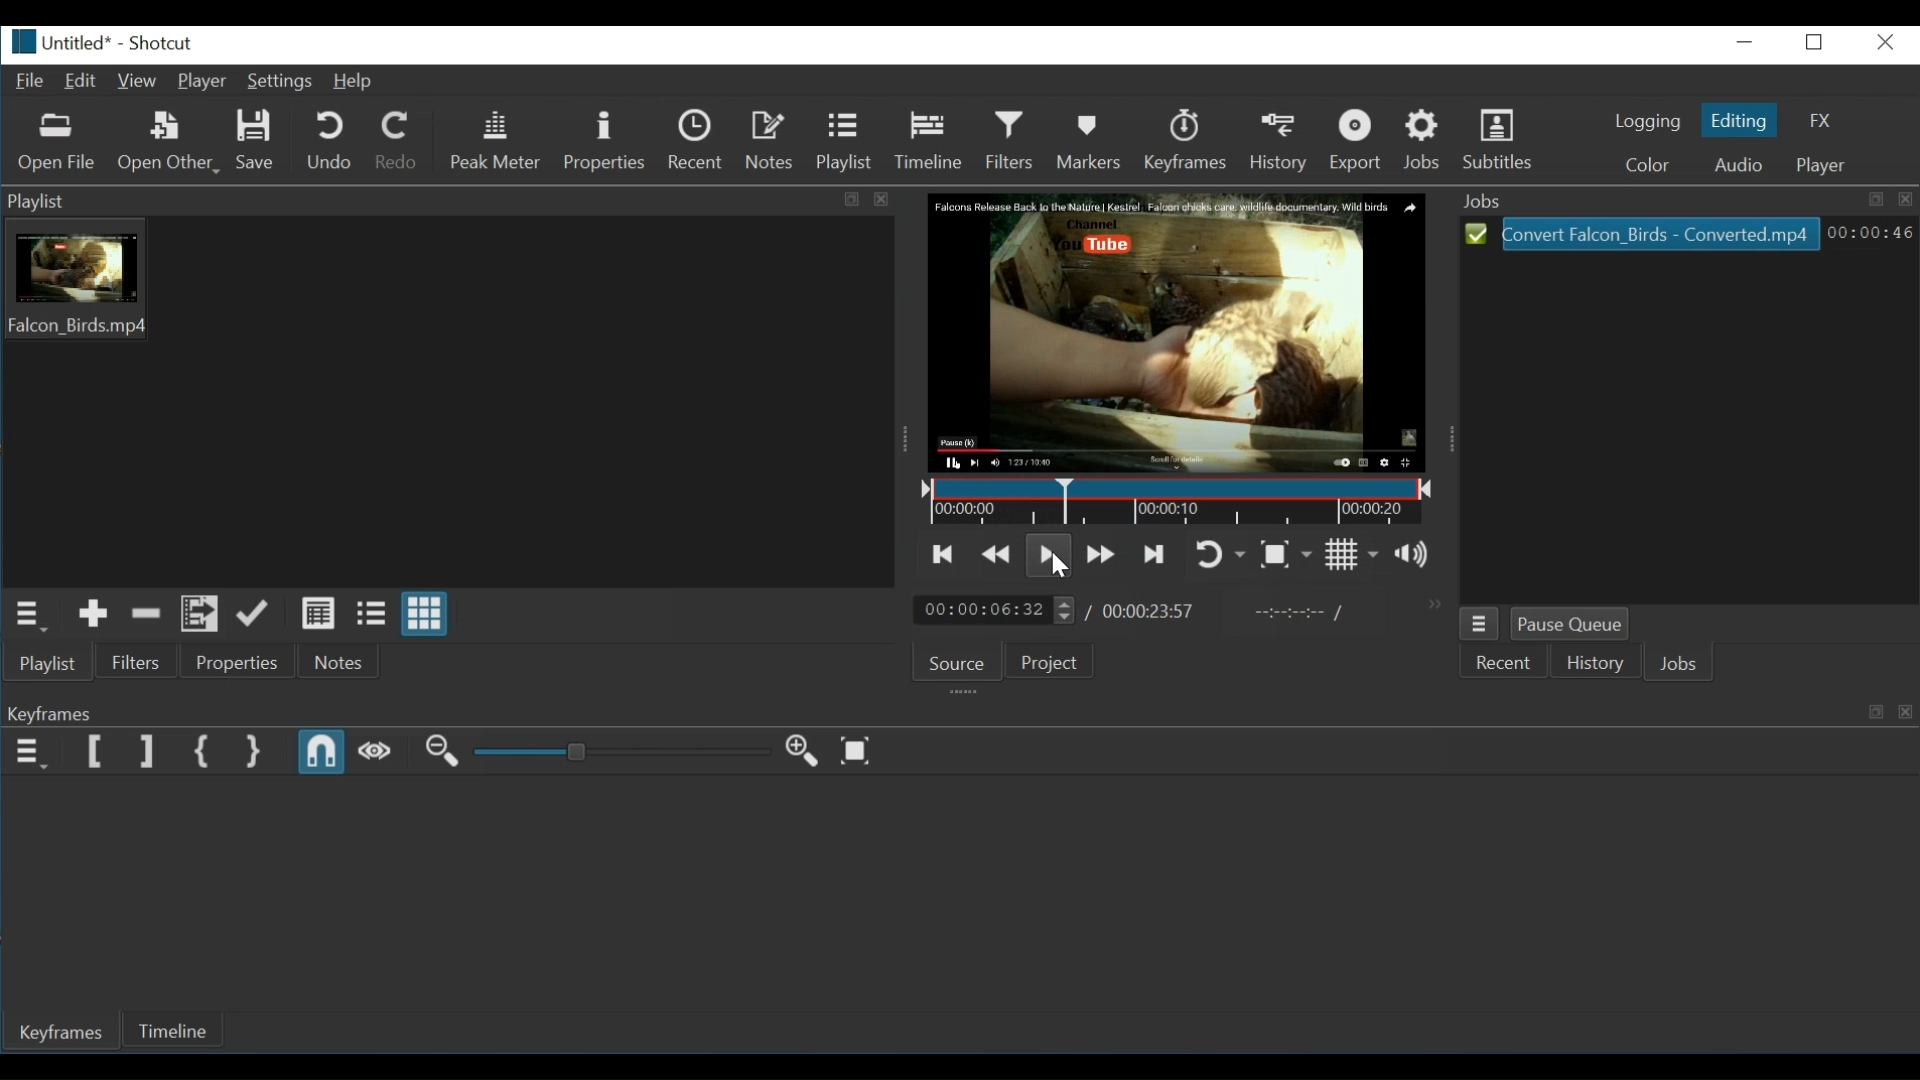 This screenshot has width=1920, height=1080. What do you see at coordinates (1499, 138) in the screenshot?
I see `Subtitles` at bounding box center [1499, 138].